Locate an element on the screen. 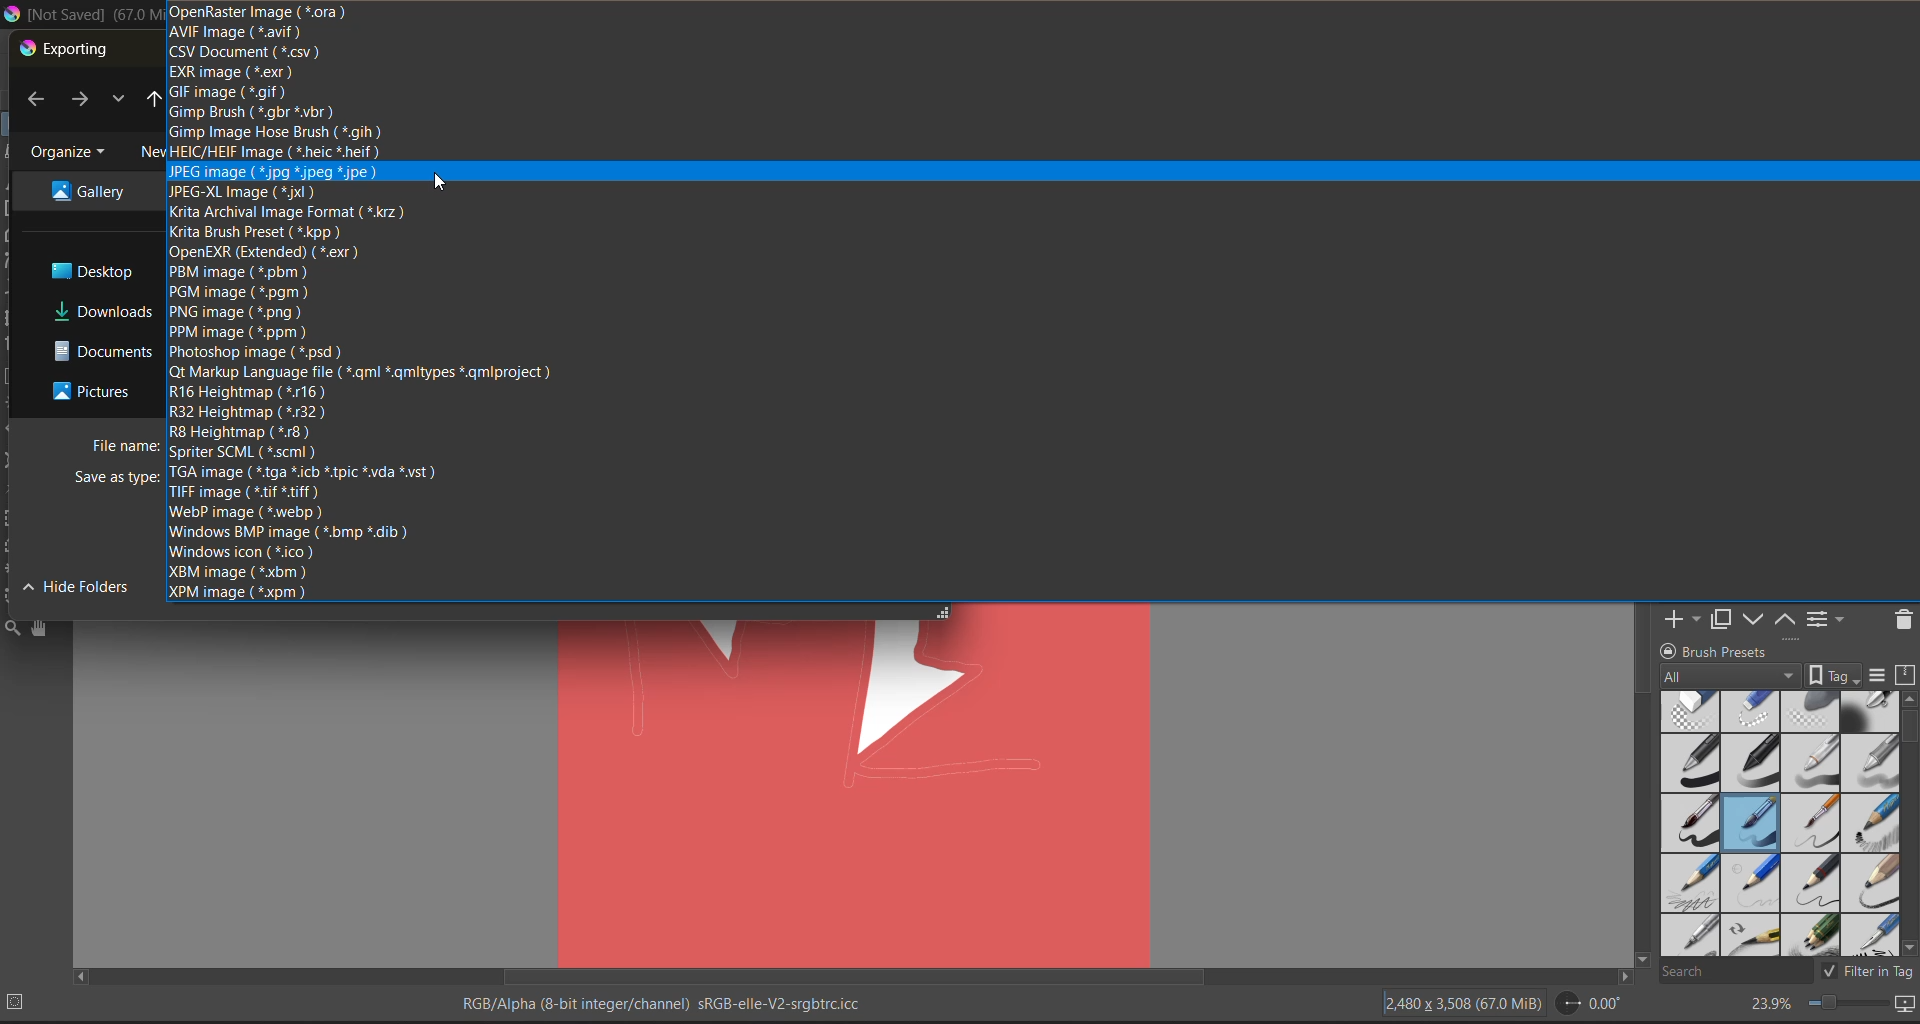 Image resolution: width=1920 pixels, height=1024 pixels. exporting is located at coordinates (71, 49).